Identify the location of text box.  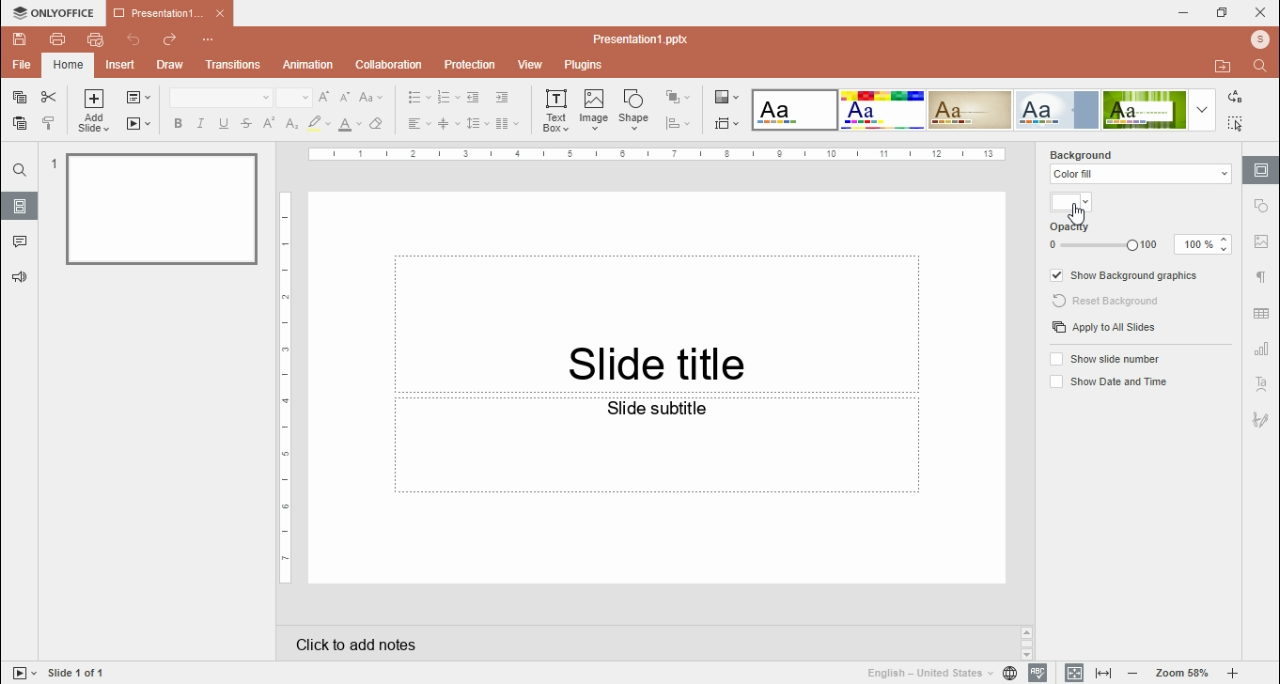
(556, 112).